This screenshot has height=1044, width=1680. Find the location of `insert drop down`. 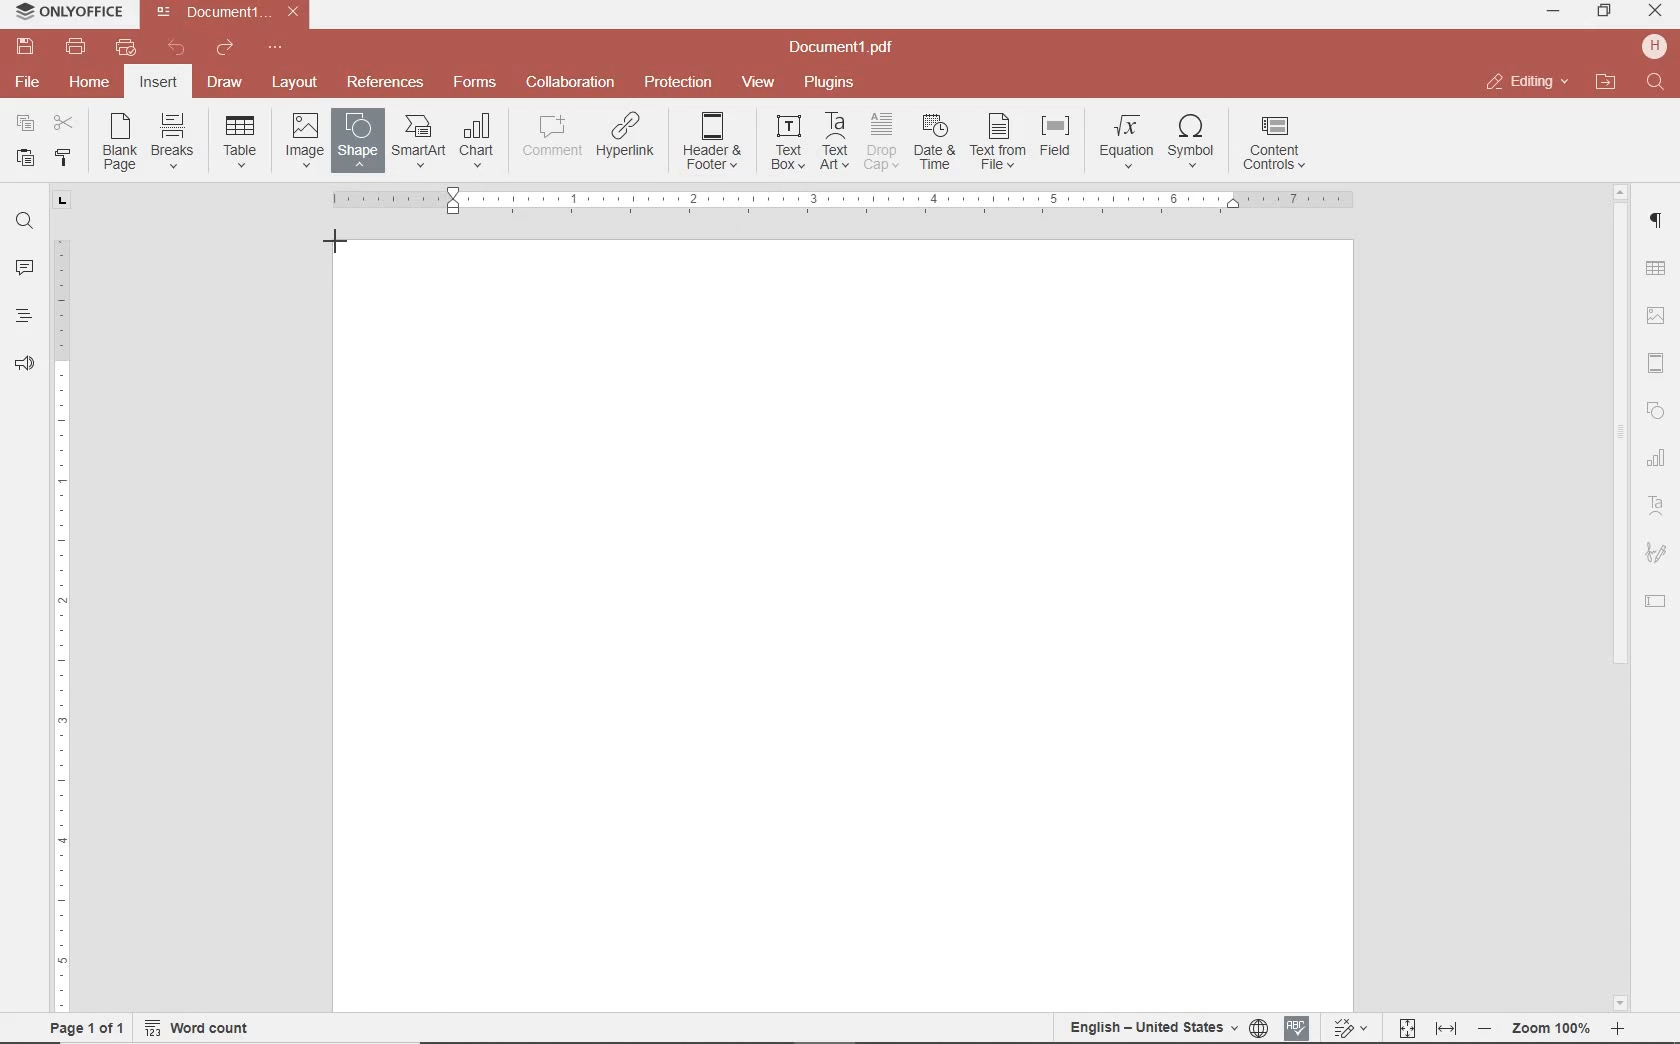

insert drop down is located at coordinates (246, 139).